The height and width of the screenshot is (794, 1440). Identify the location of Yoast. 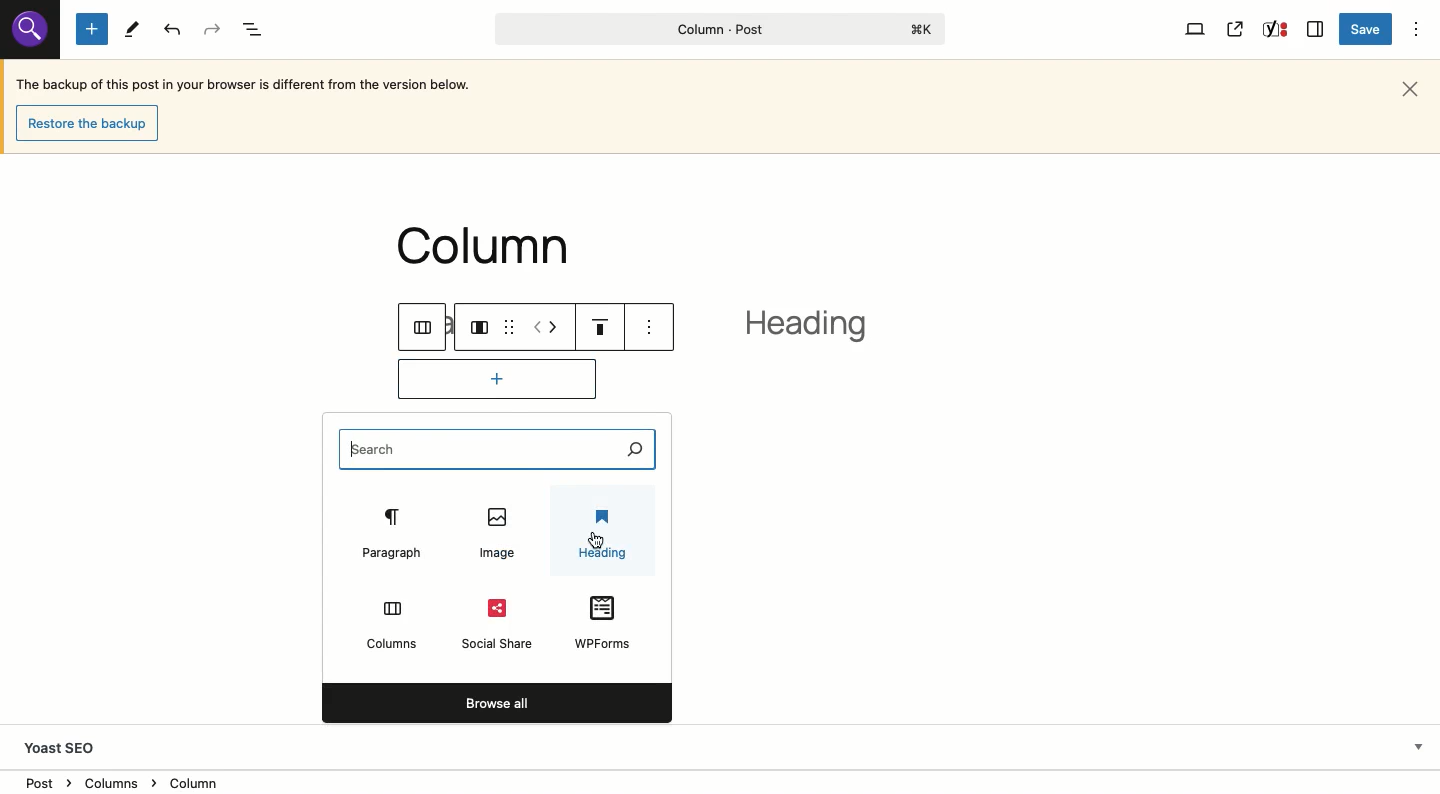
(1273, 31).